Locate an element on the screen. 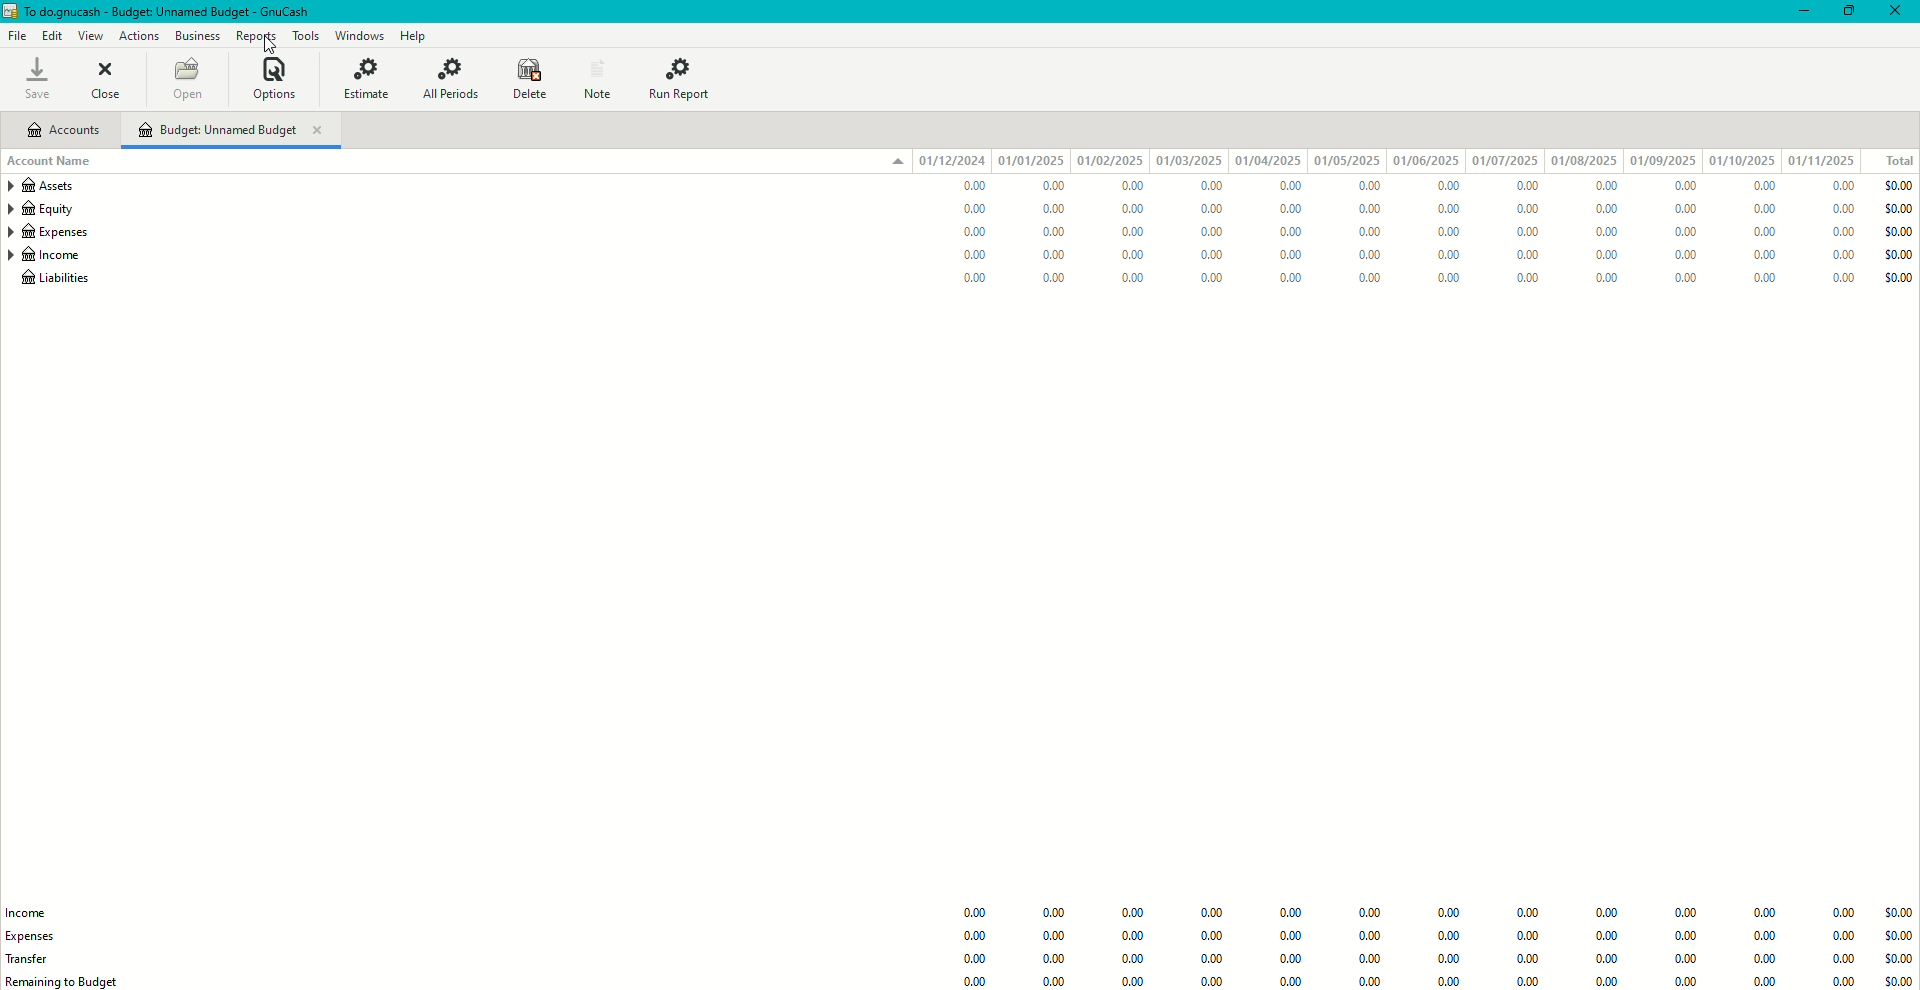 The image size is (1920, 990). View is located at coordinates (90, 36).